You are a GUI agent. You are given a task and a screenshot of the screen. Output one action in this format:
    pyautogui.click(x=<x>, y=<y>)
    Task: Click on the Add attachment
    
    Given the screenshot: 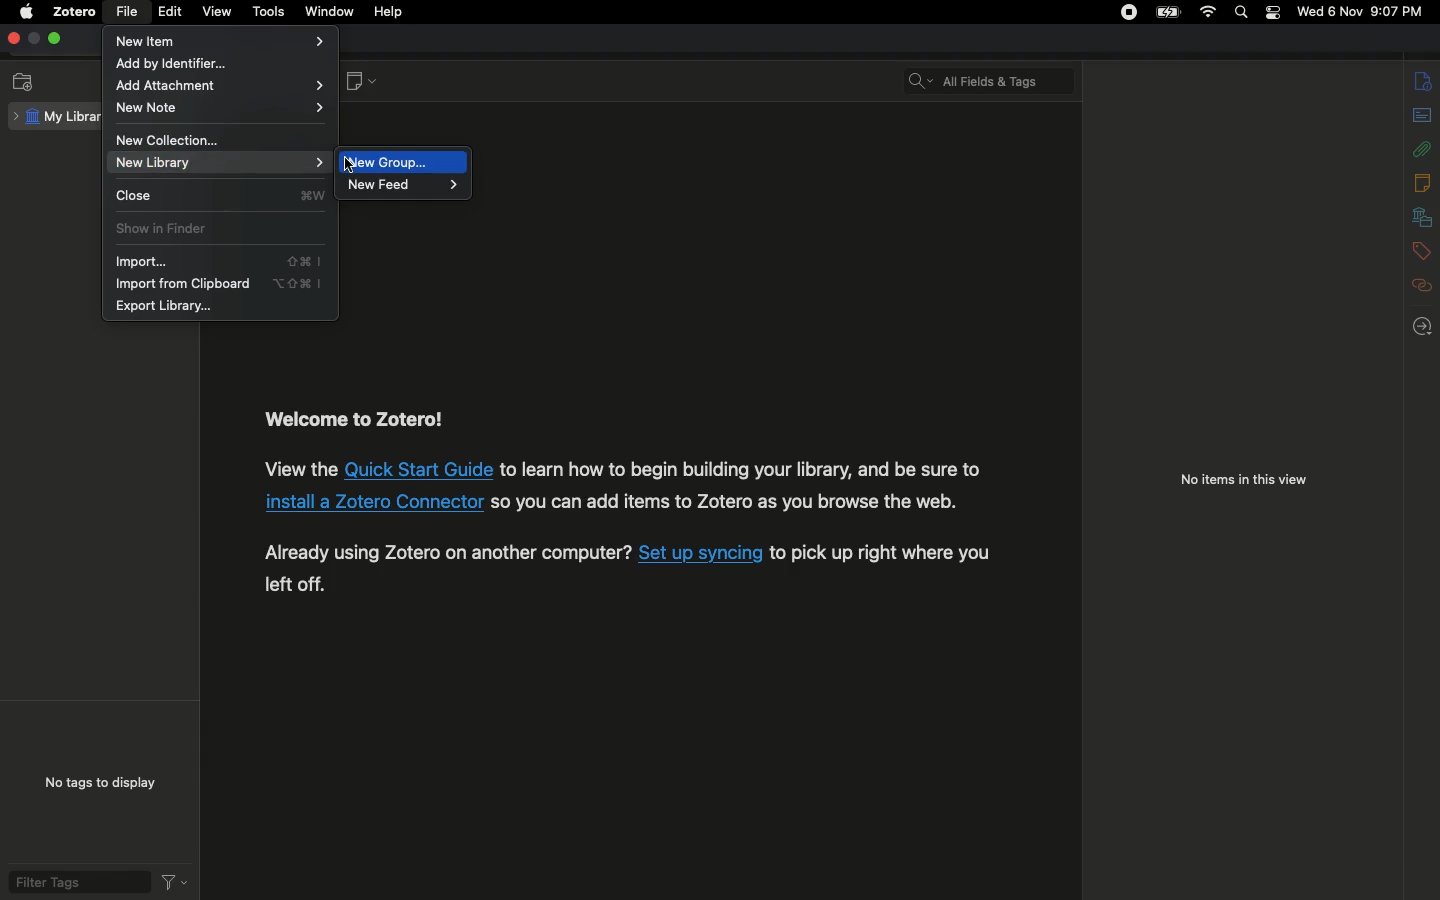 What is the action you would take?
    pyautogui.click(x=222, y=87)
    